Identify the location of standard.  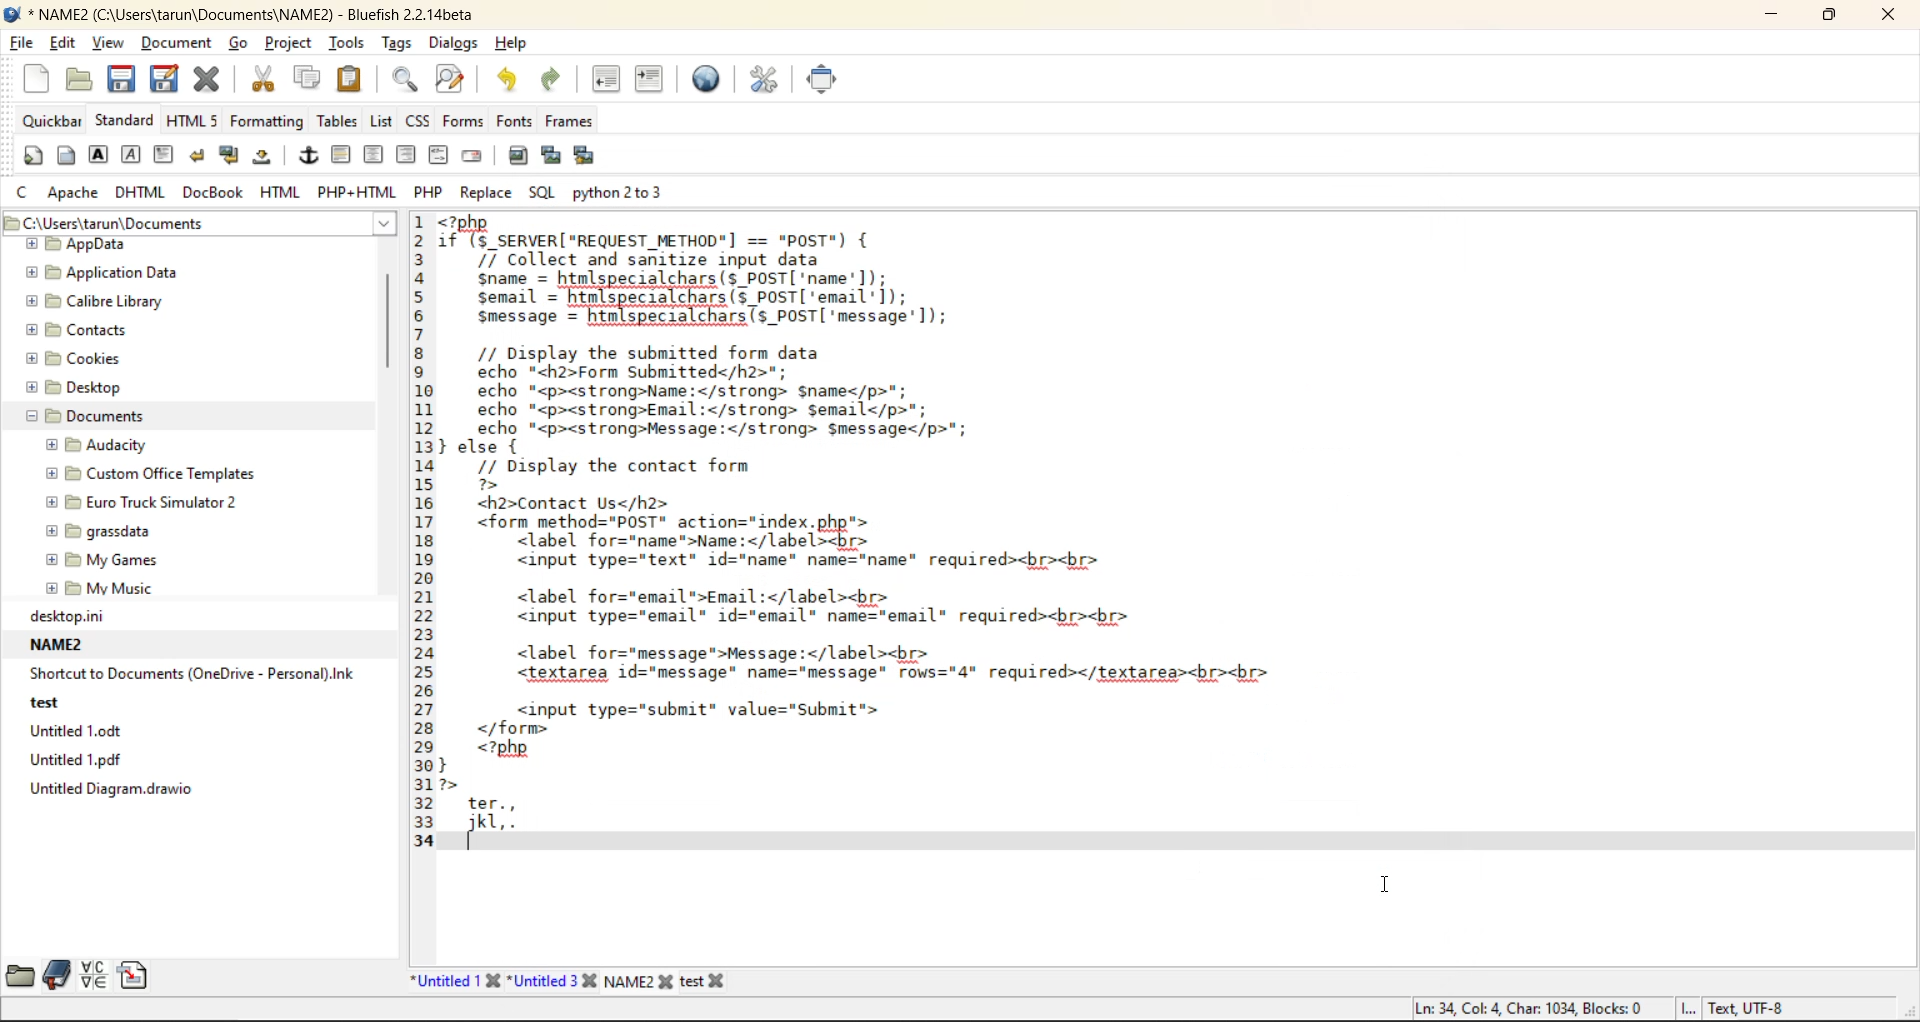
(126, 123).